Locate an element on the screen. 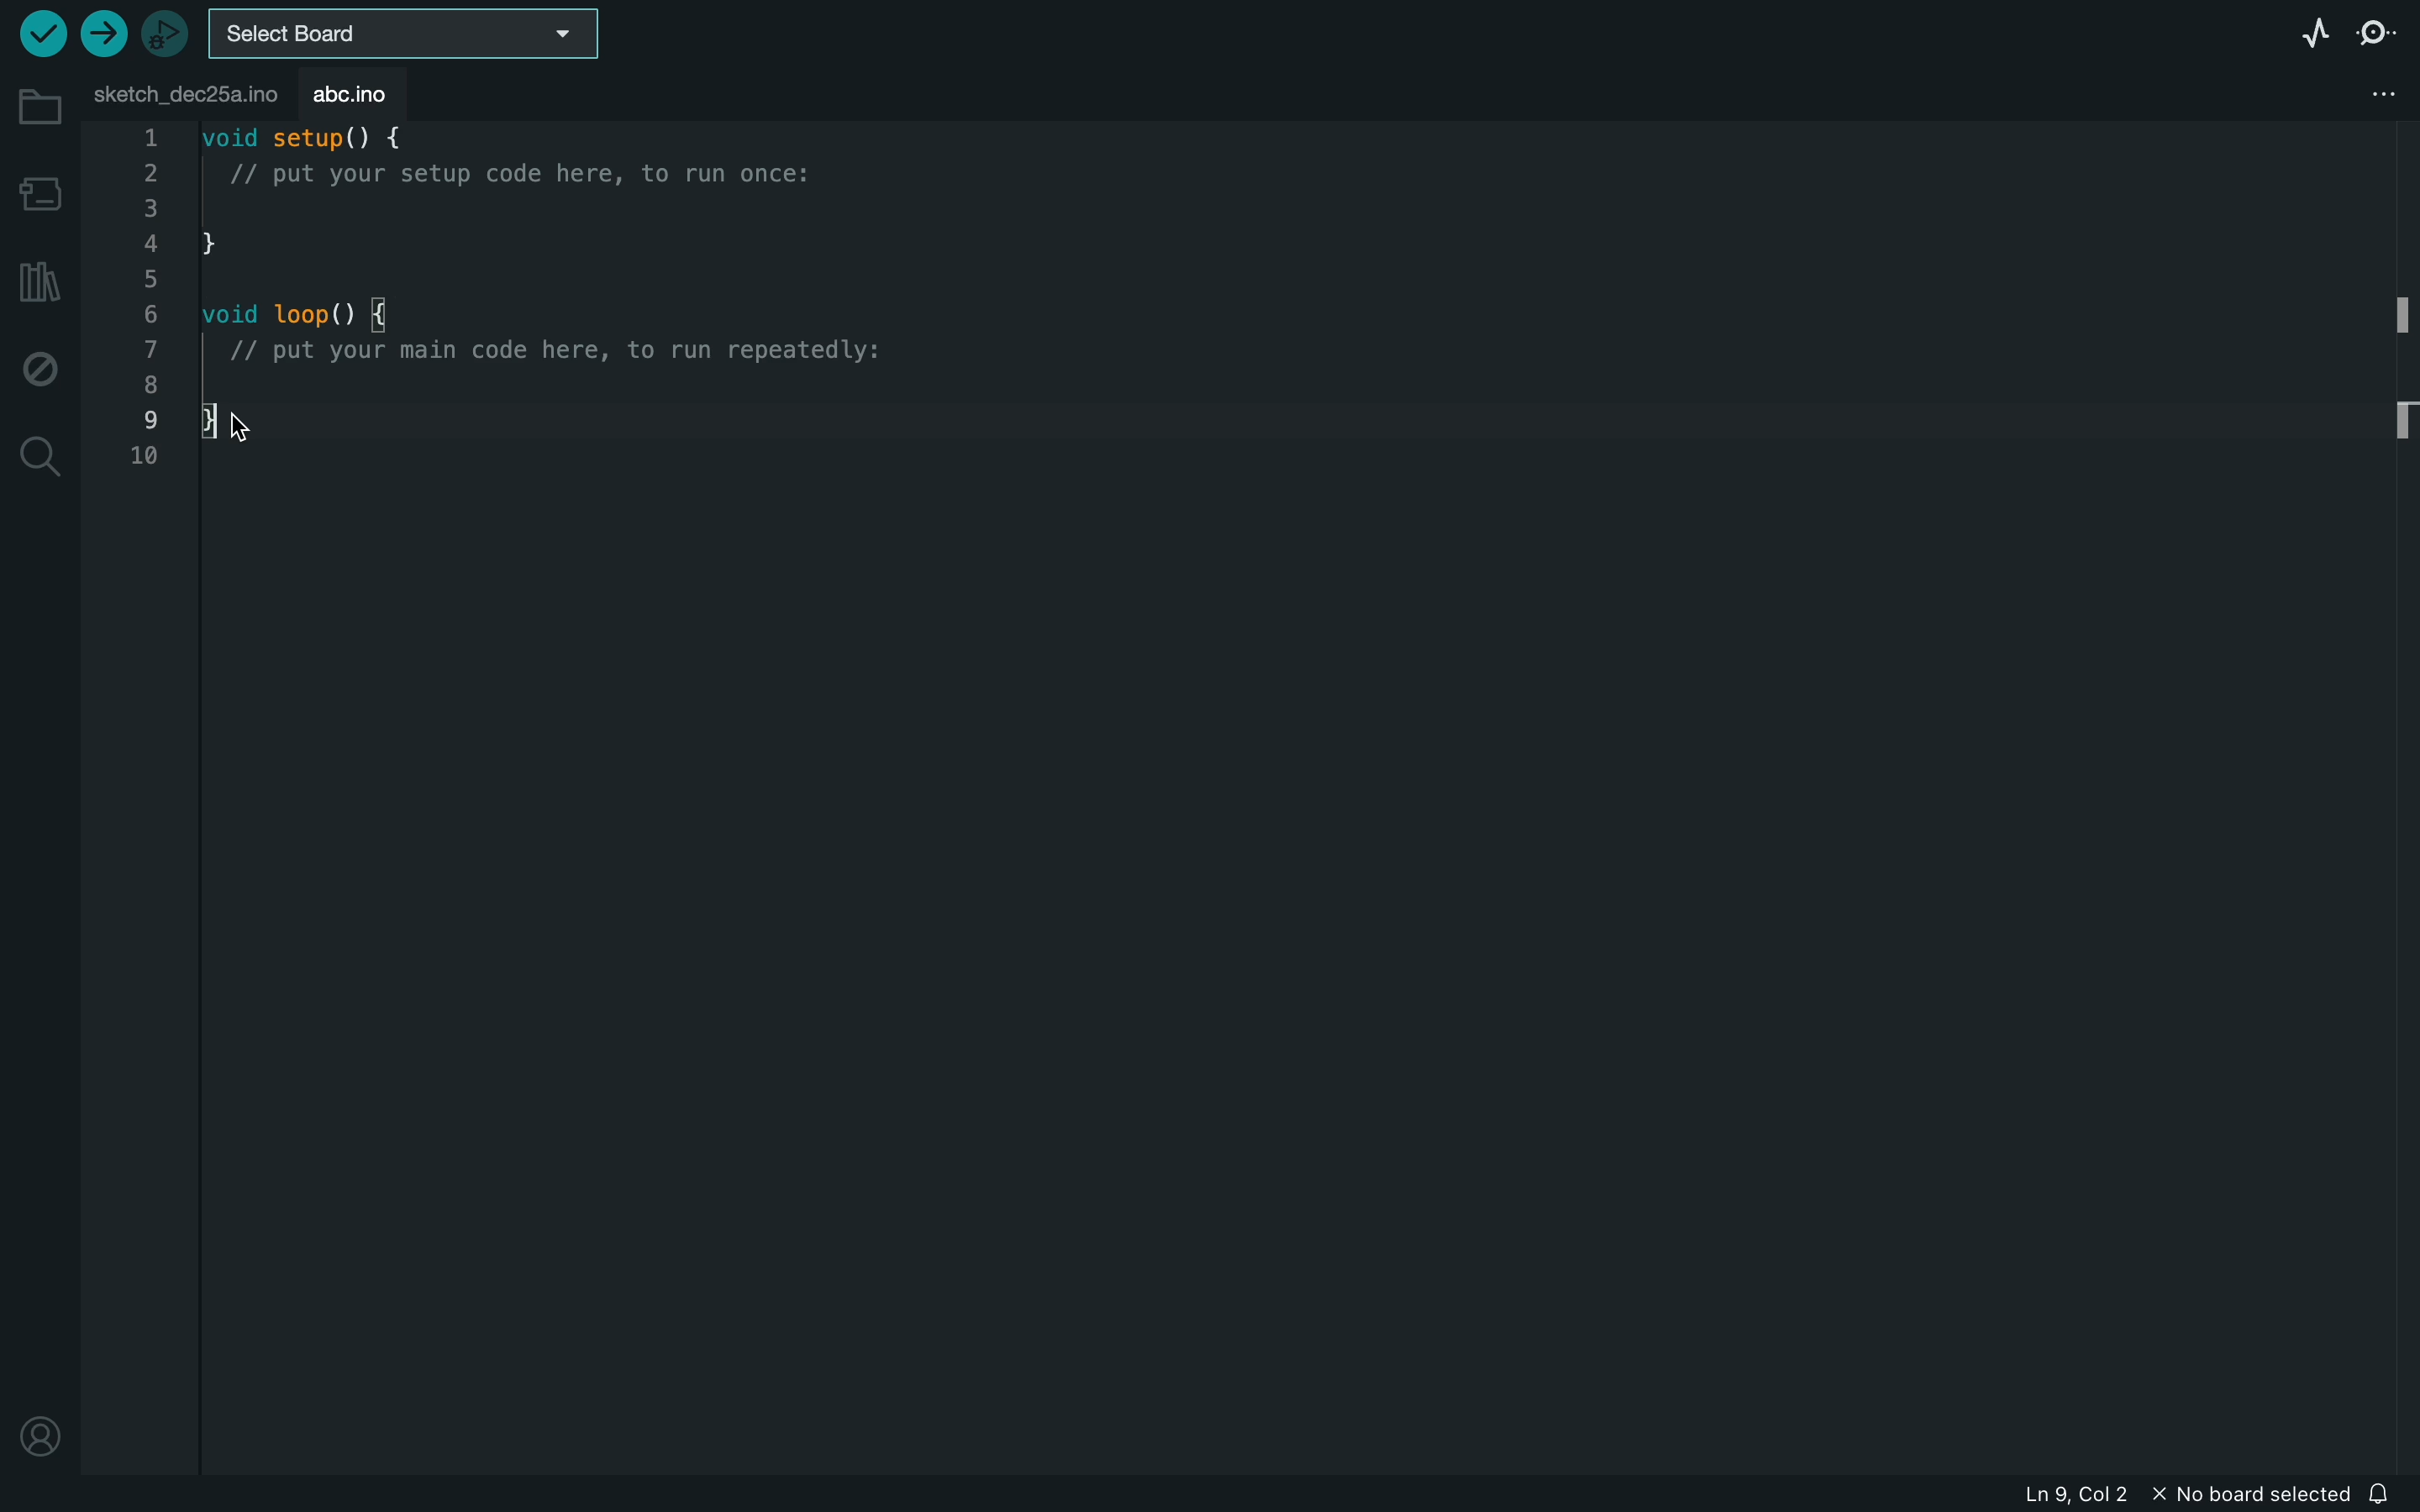  serial  plotter is located at coordinates (2313, 32).